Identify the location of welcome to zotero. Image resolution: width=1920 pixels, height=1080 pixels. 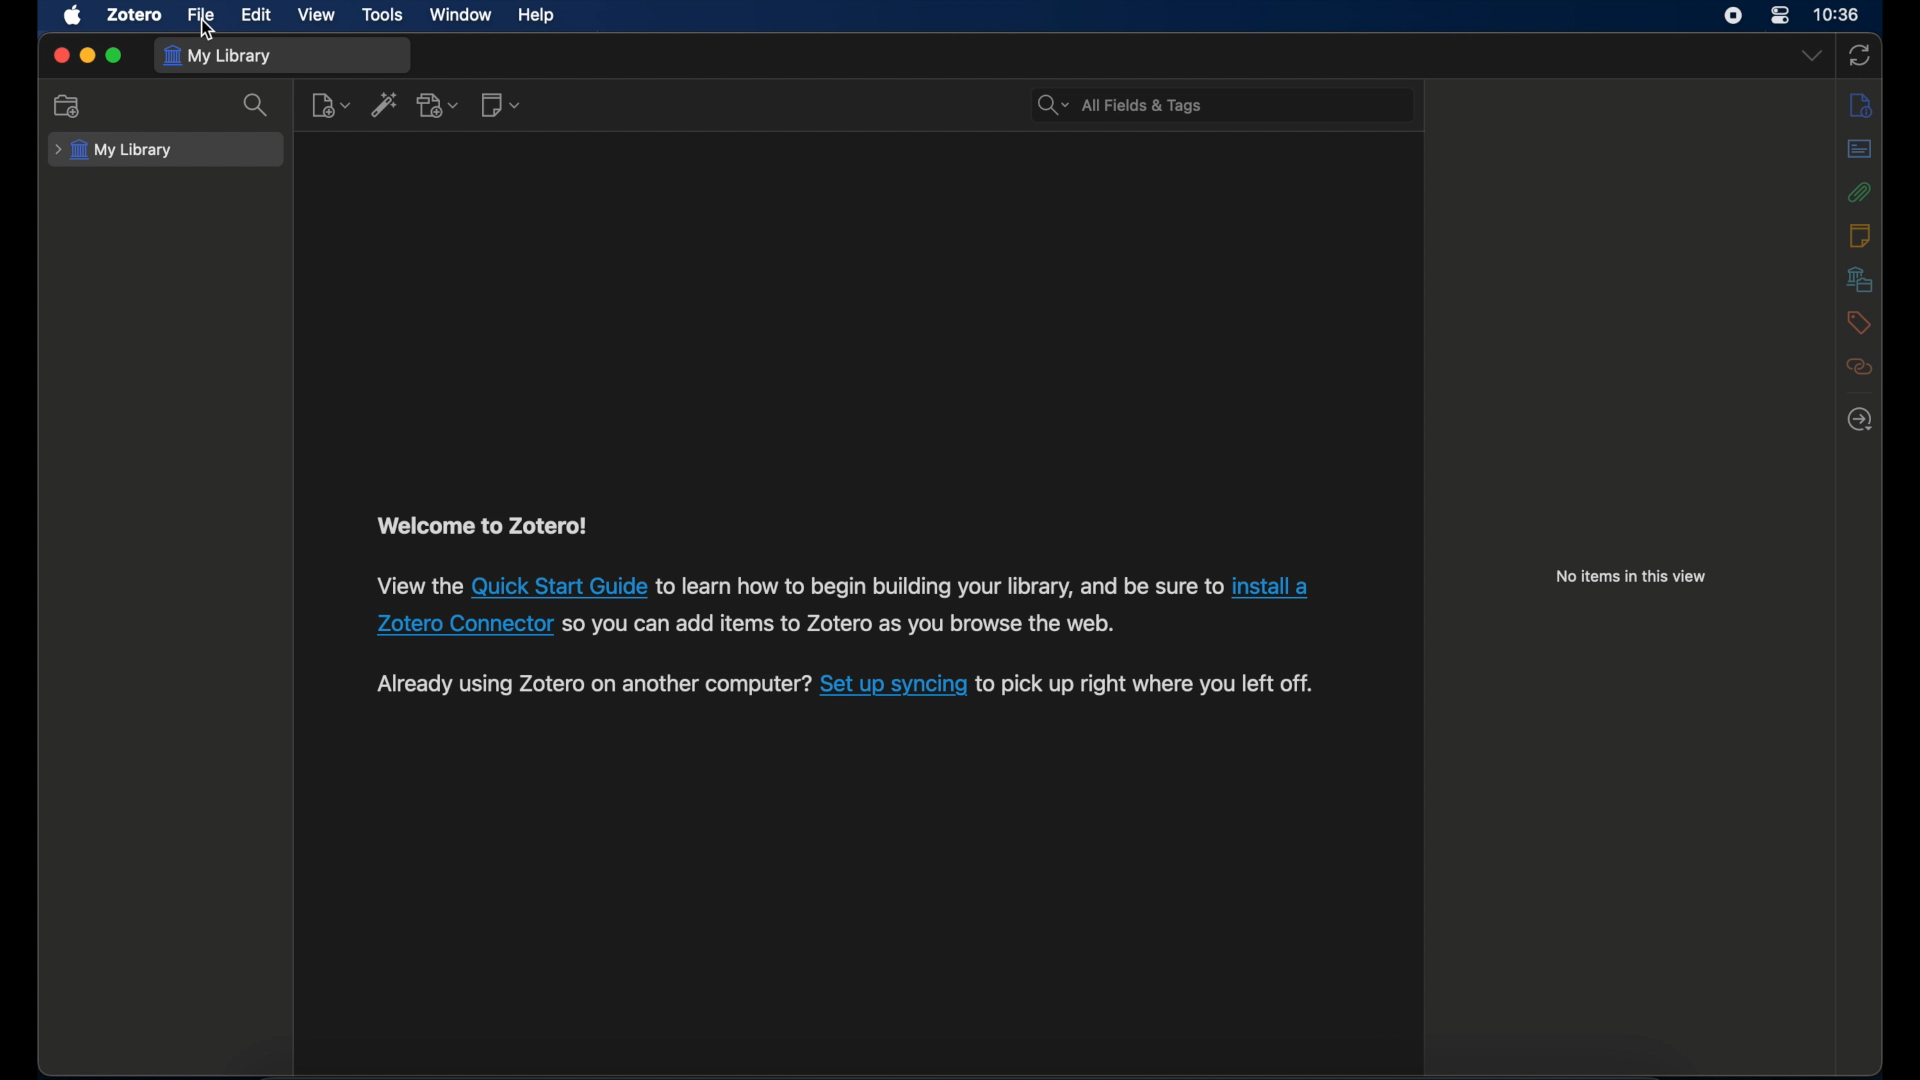
(485, 526).